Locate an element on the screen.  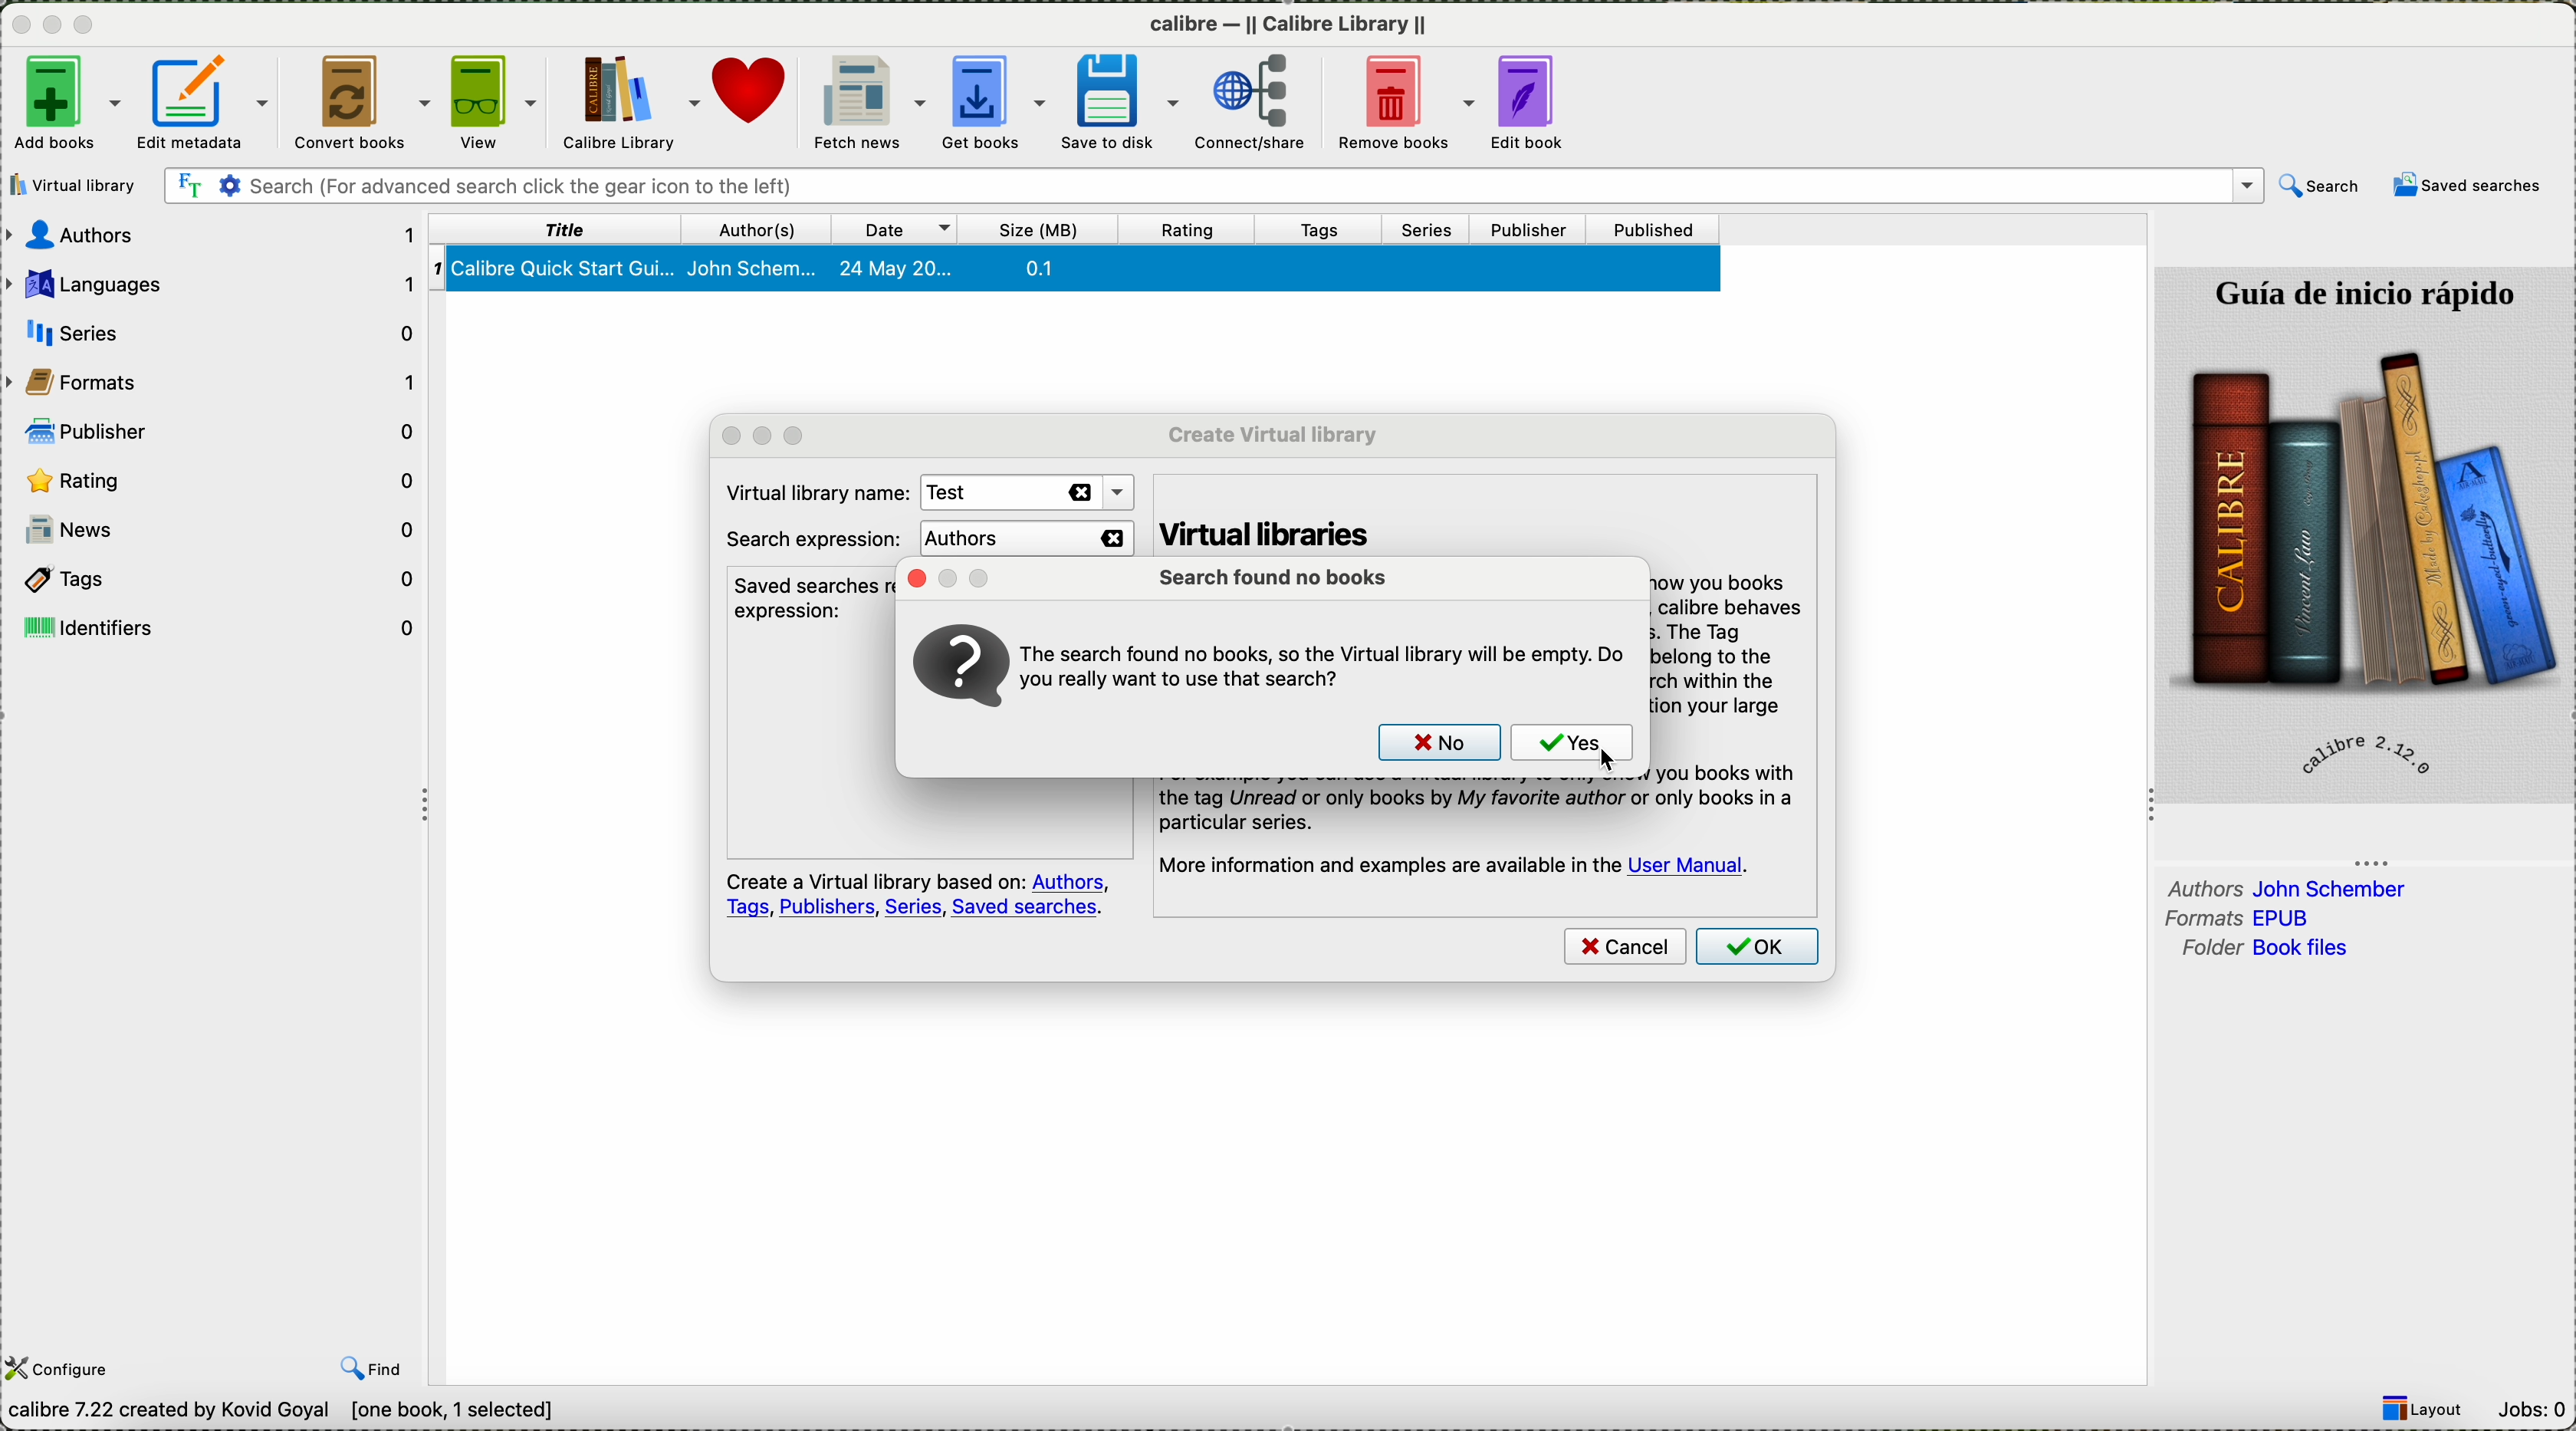
search is located at coordinates (1215, 186).